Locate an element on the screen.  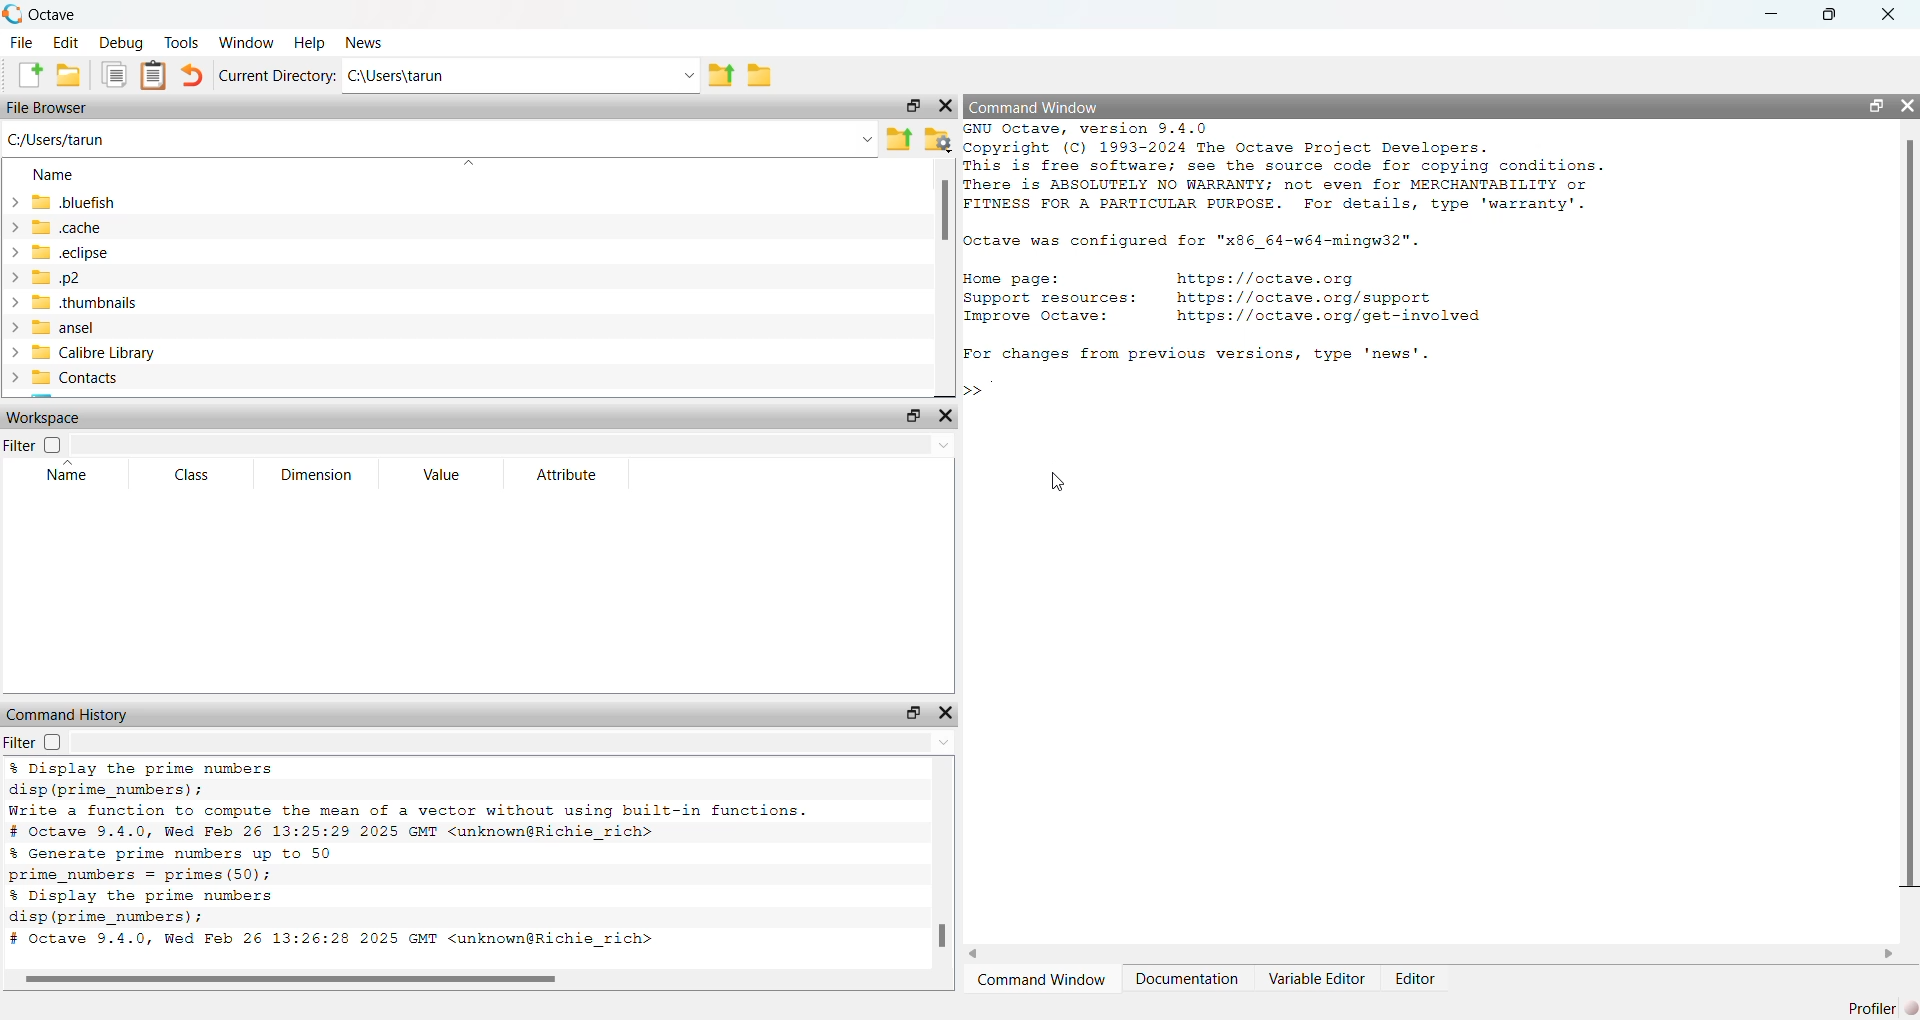
close is located at coordinates (946, 415).